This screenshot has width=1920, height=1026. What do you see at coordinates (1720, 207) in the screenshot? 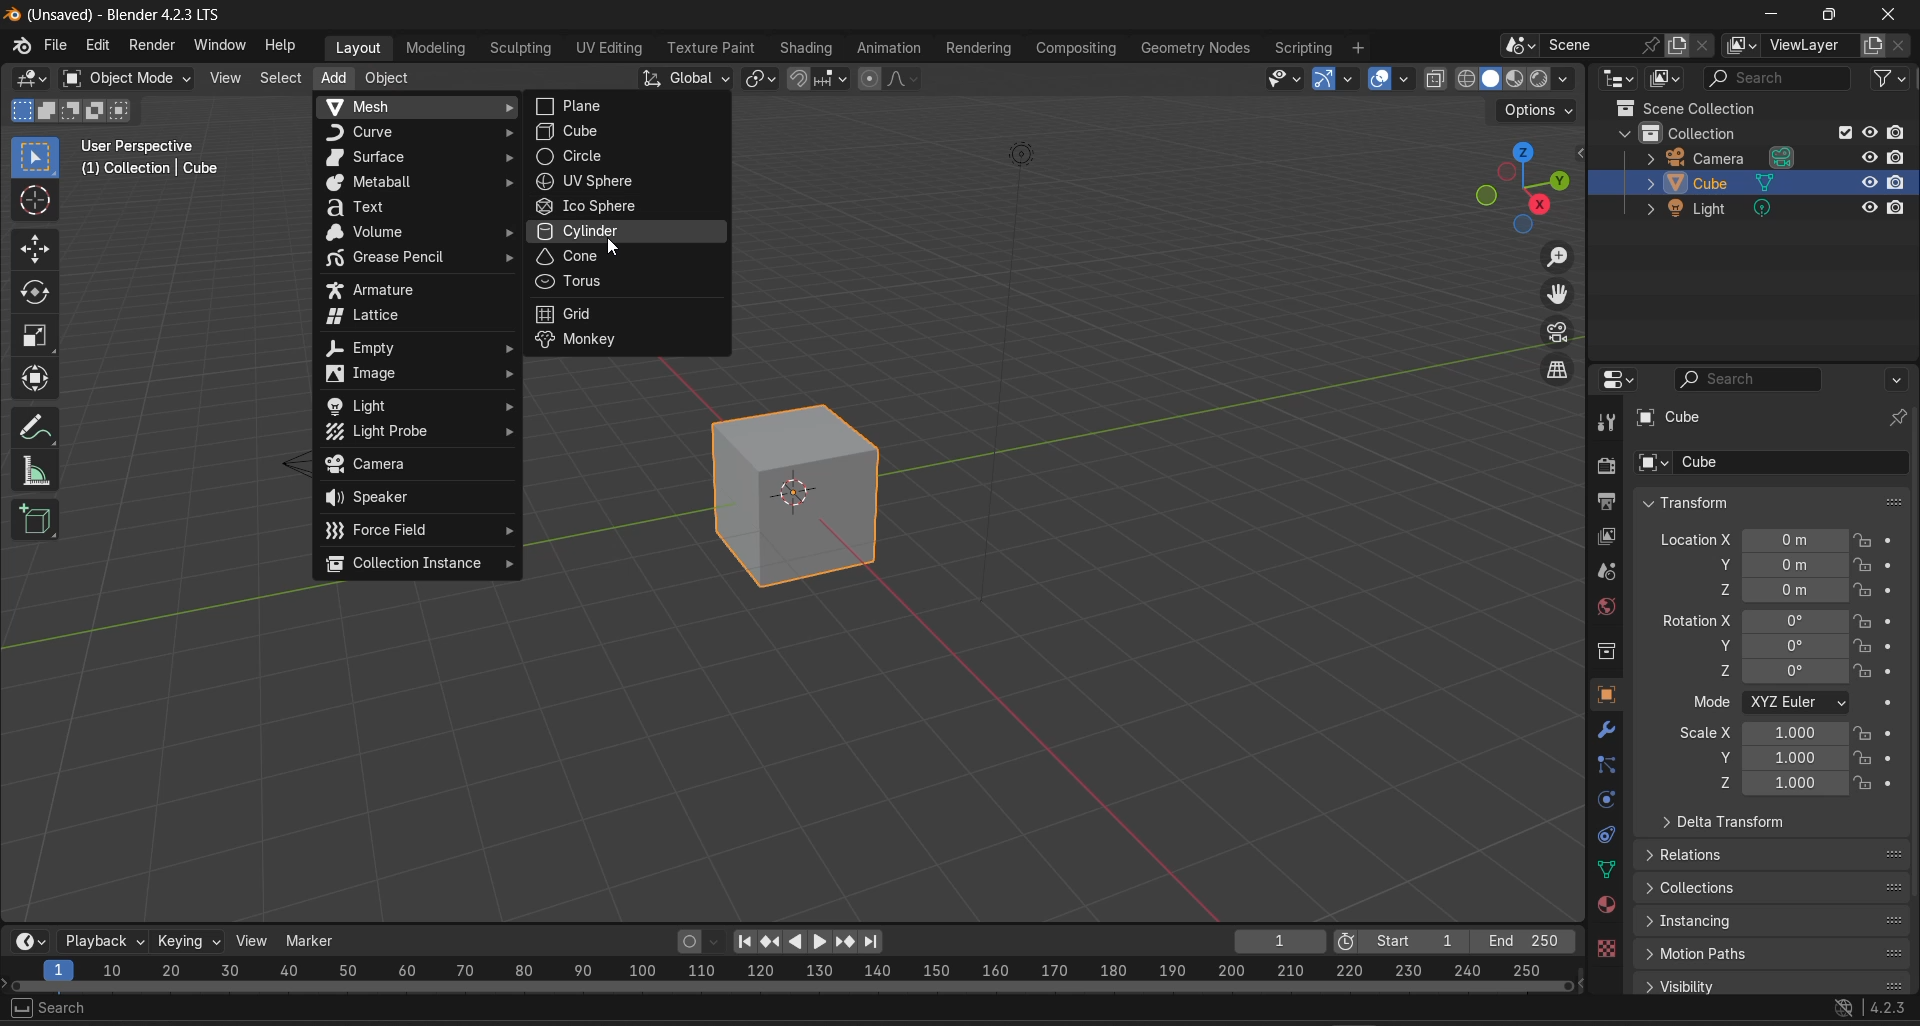
I see `light` at bounding box center [1720, 207].